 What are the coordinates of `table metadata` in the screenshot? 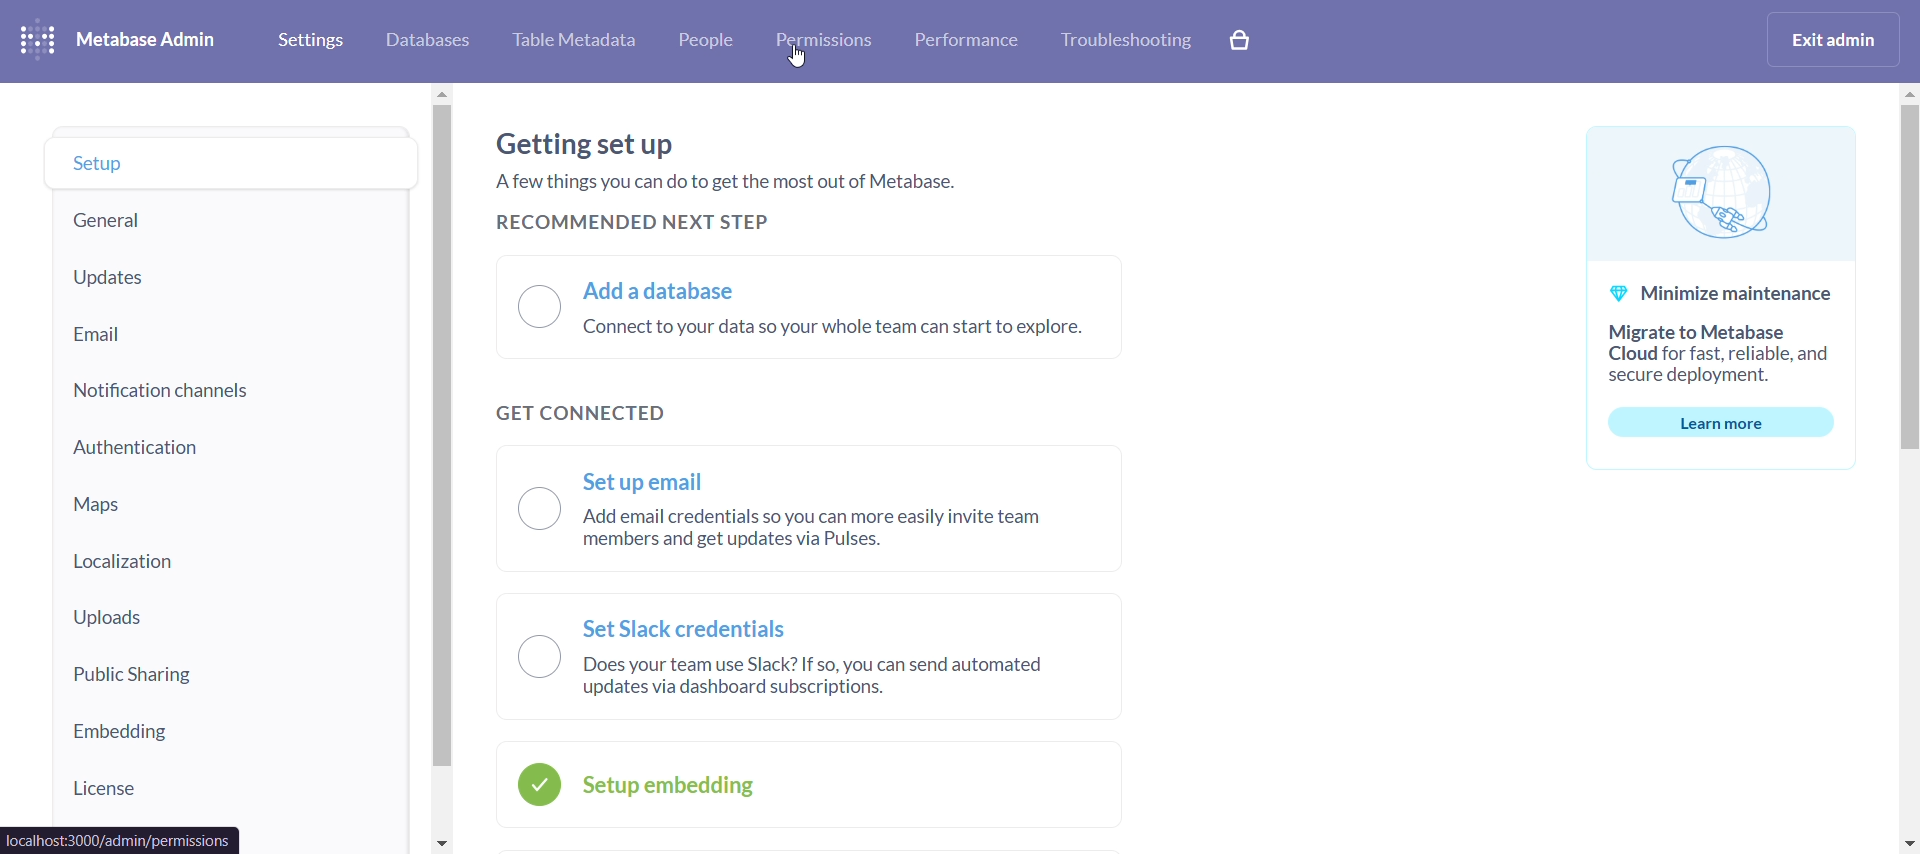 It's located at (572, 37).